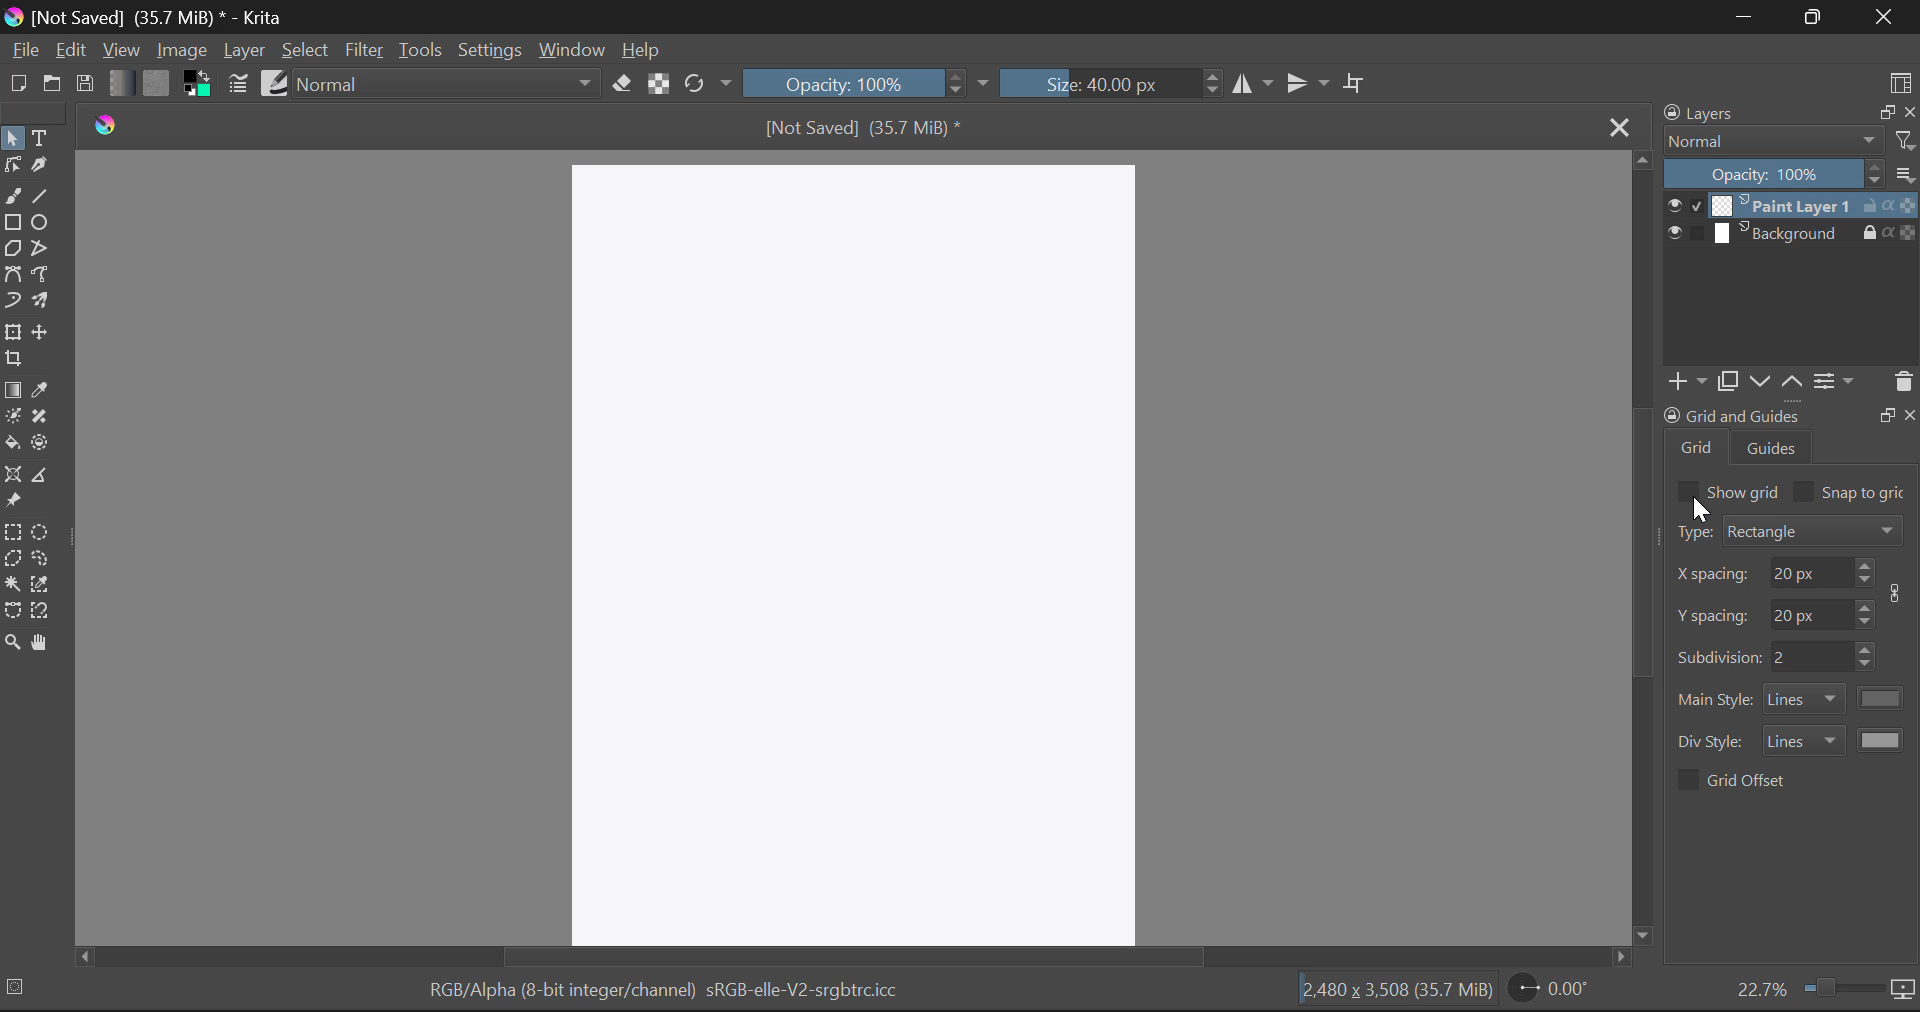  What do you see at coordinates (70, 49) in the screenshot?
I see `Edit` at bounding box center [70, 49].